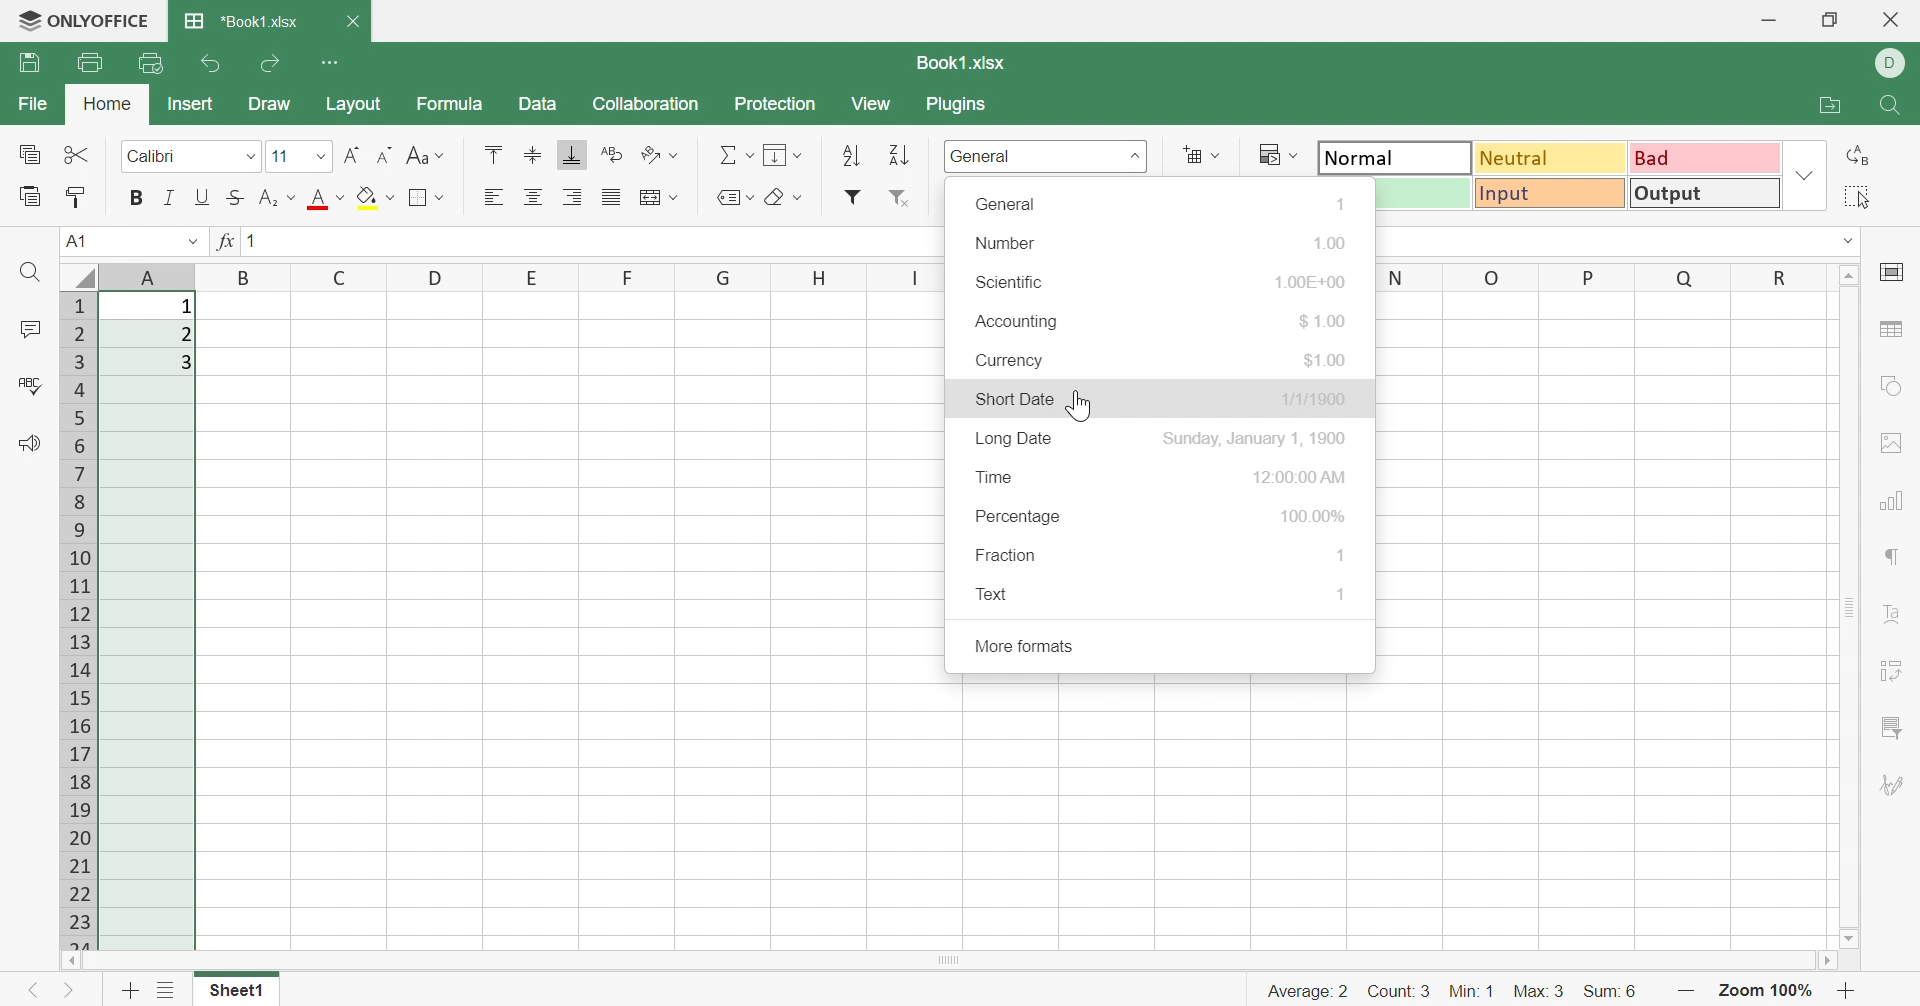 The image size is (1920, 1006). What do you see at coordinates (431, 196) in the screenshot?
I see `Border` at bounding box center [431, 196].